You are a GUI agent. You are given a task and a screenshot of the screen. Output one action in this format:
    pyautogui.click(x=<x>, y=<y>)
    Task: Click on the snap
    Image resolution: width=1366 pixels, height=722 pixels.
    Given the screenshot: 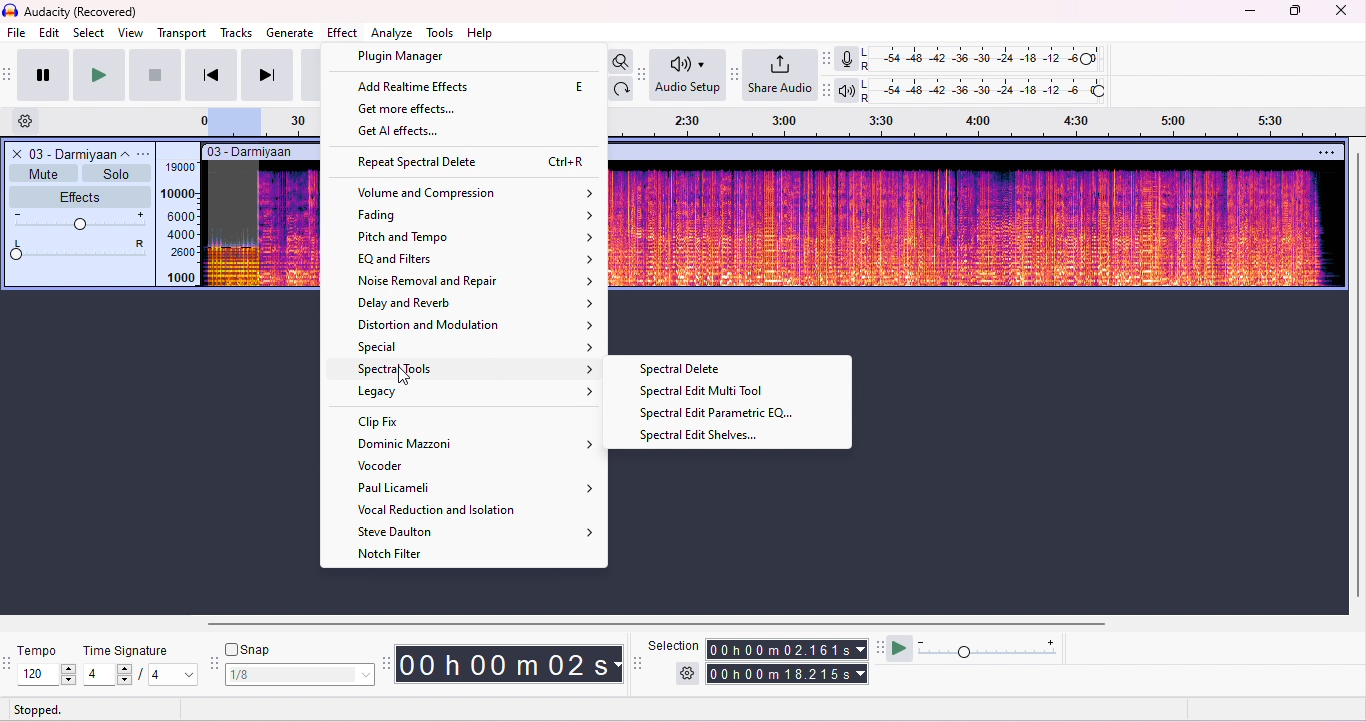 What is the action you would take?
    pyautogui.click(x=254, y=648)
    